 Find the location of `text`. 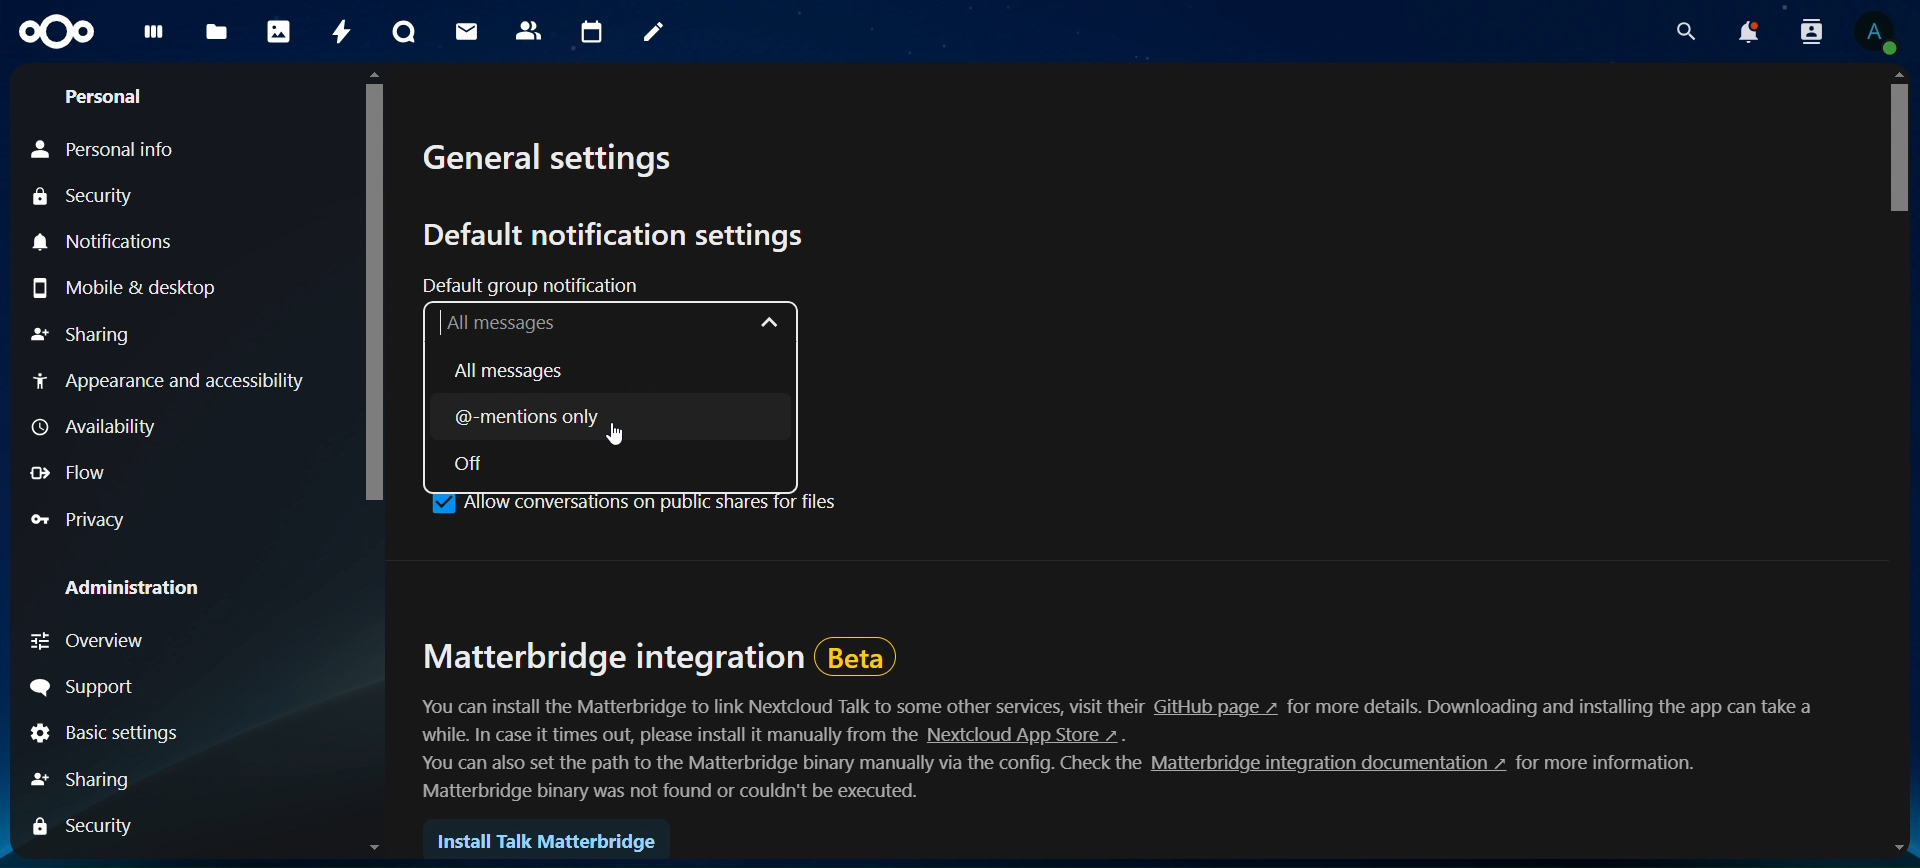

text is located at coordinates (770, 766).